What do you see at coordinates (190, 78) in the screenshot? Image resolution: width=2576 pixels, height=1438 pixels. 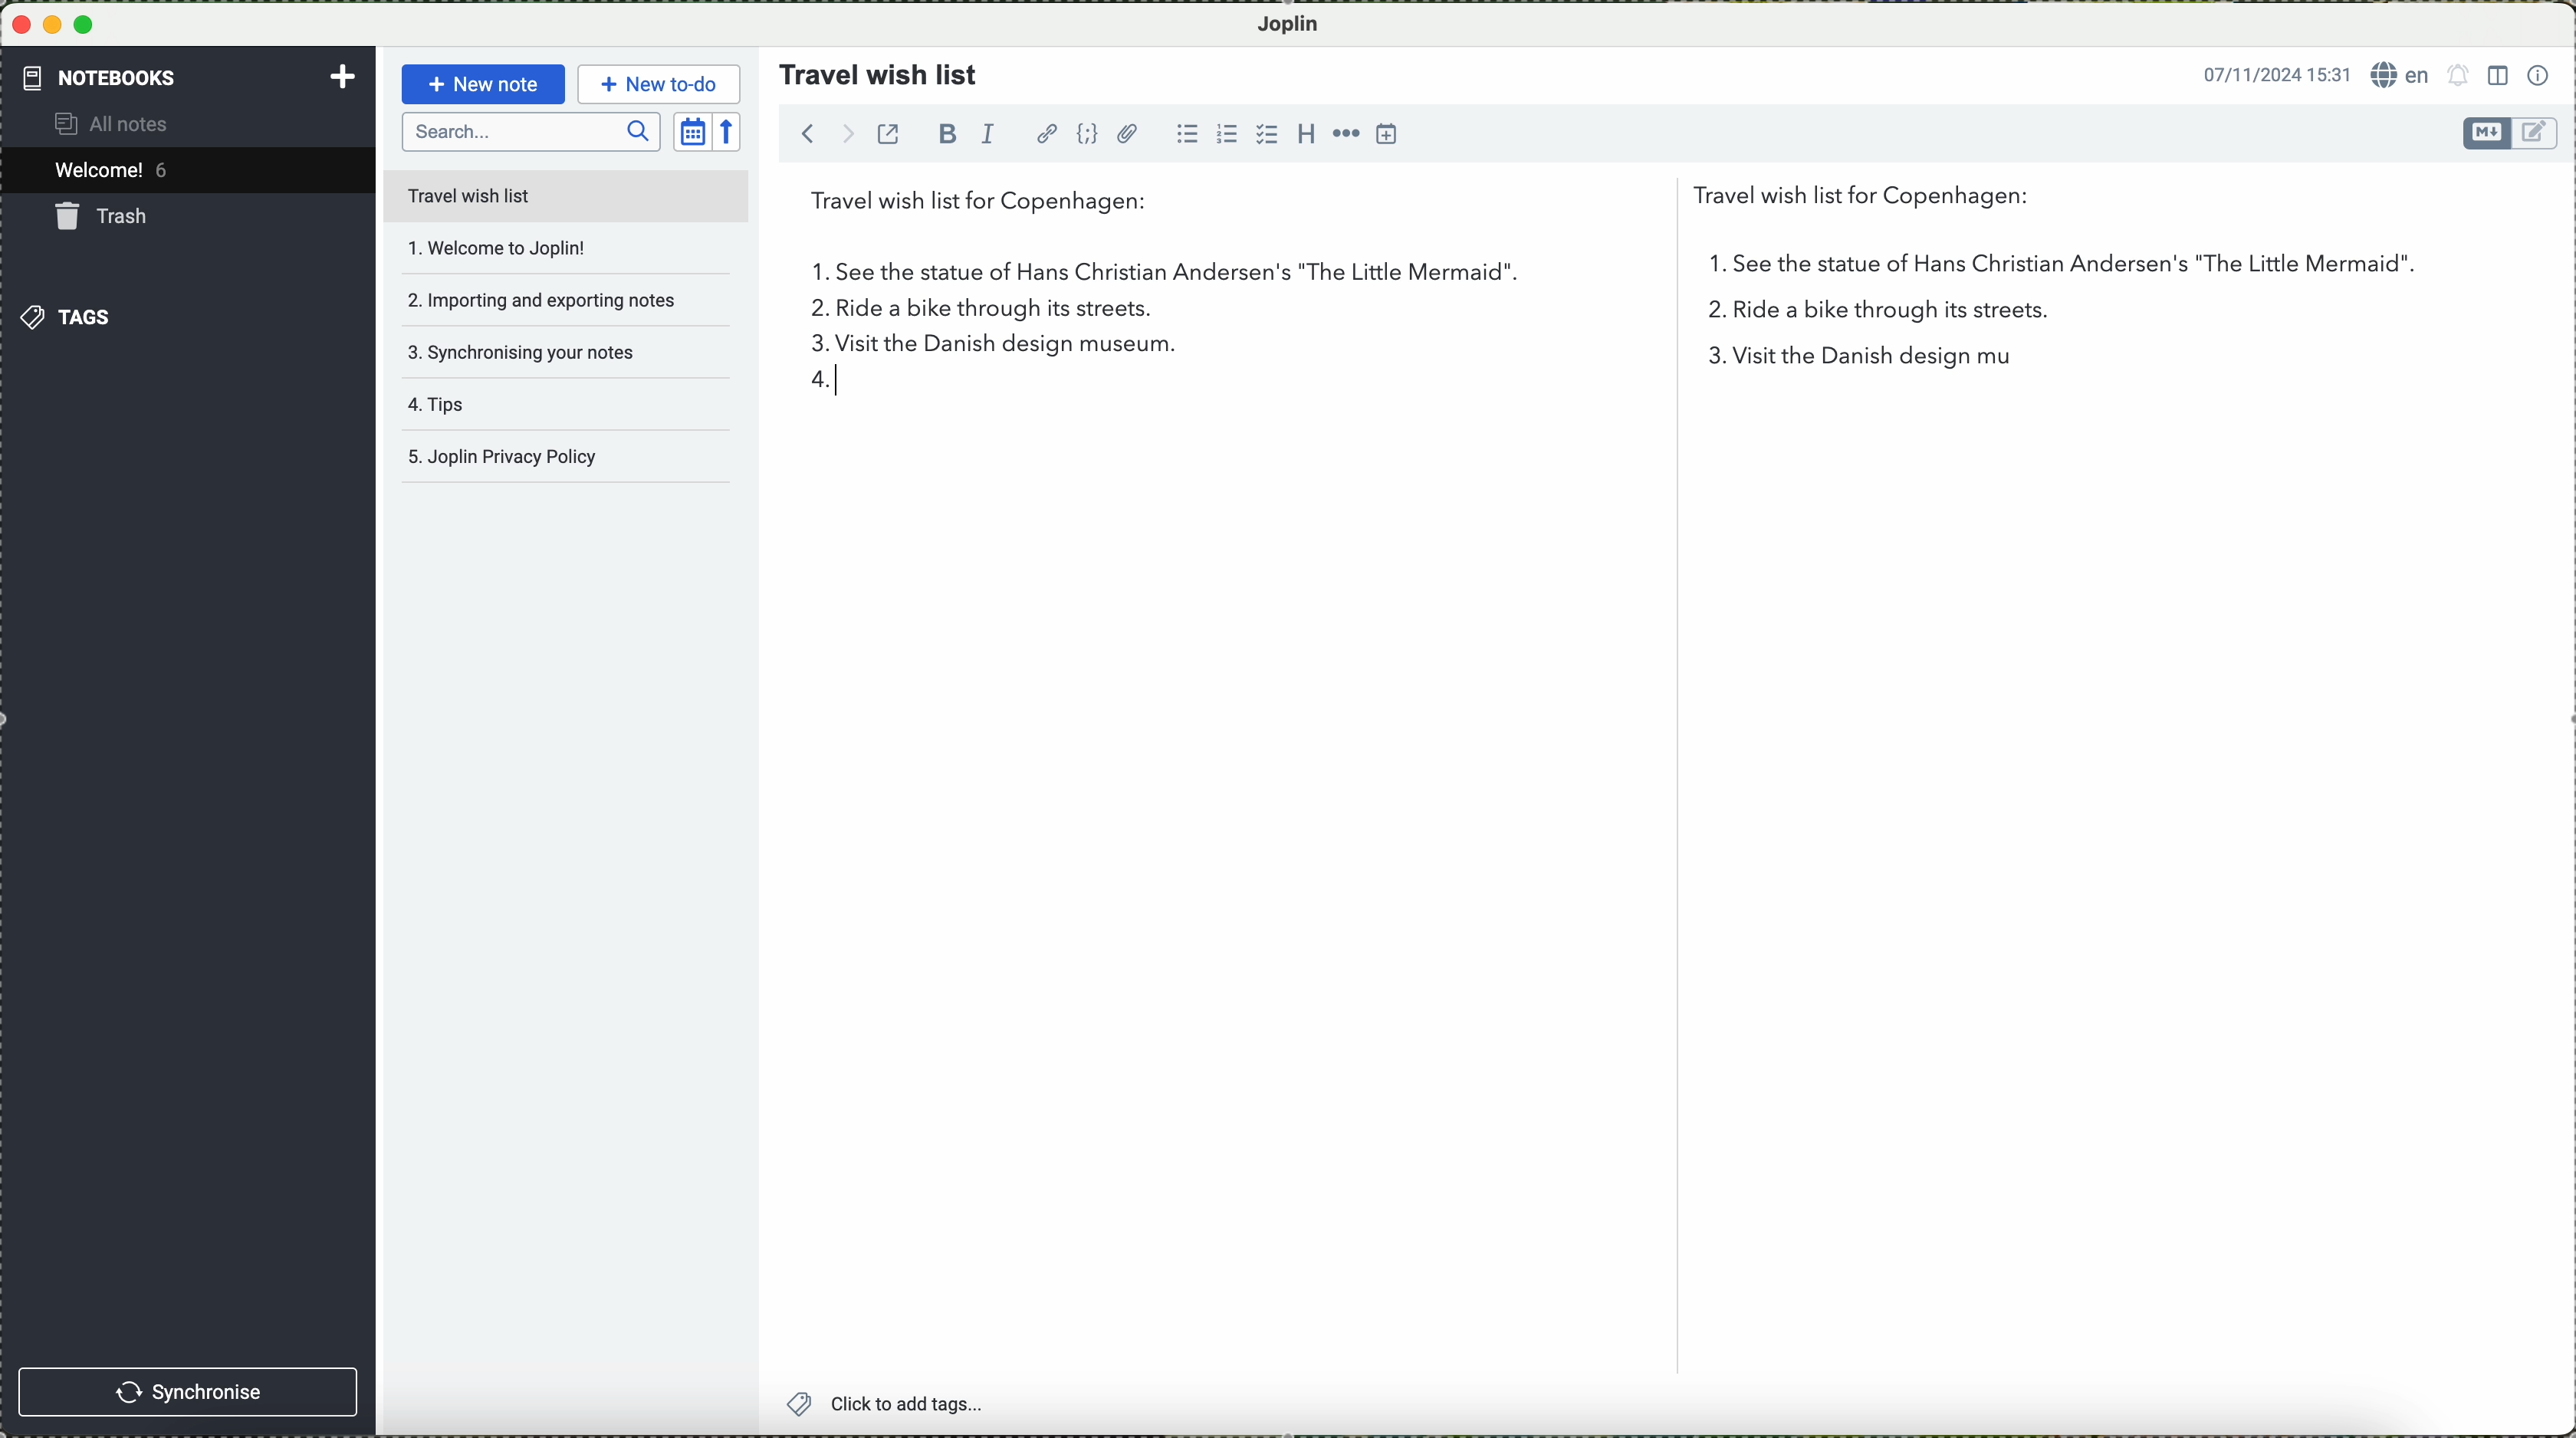 I see `notebooks tab` at bounding box center [190, 78].